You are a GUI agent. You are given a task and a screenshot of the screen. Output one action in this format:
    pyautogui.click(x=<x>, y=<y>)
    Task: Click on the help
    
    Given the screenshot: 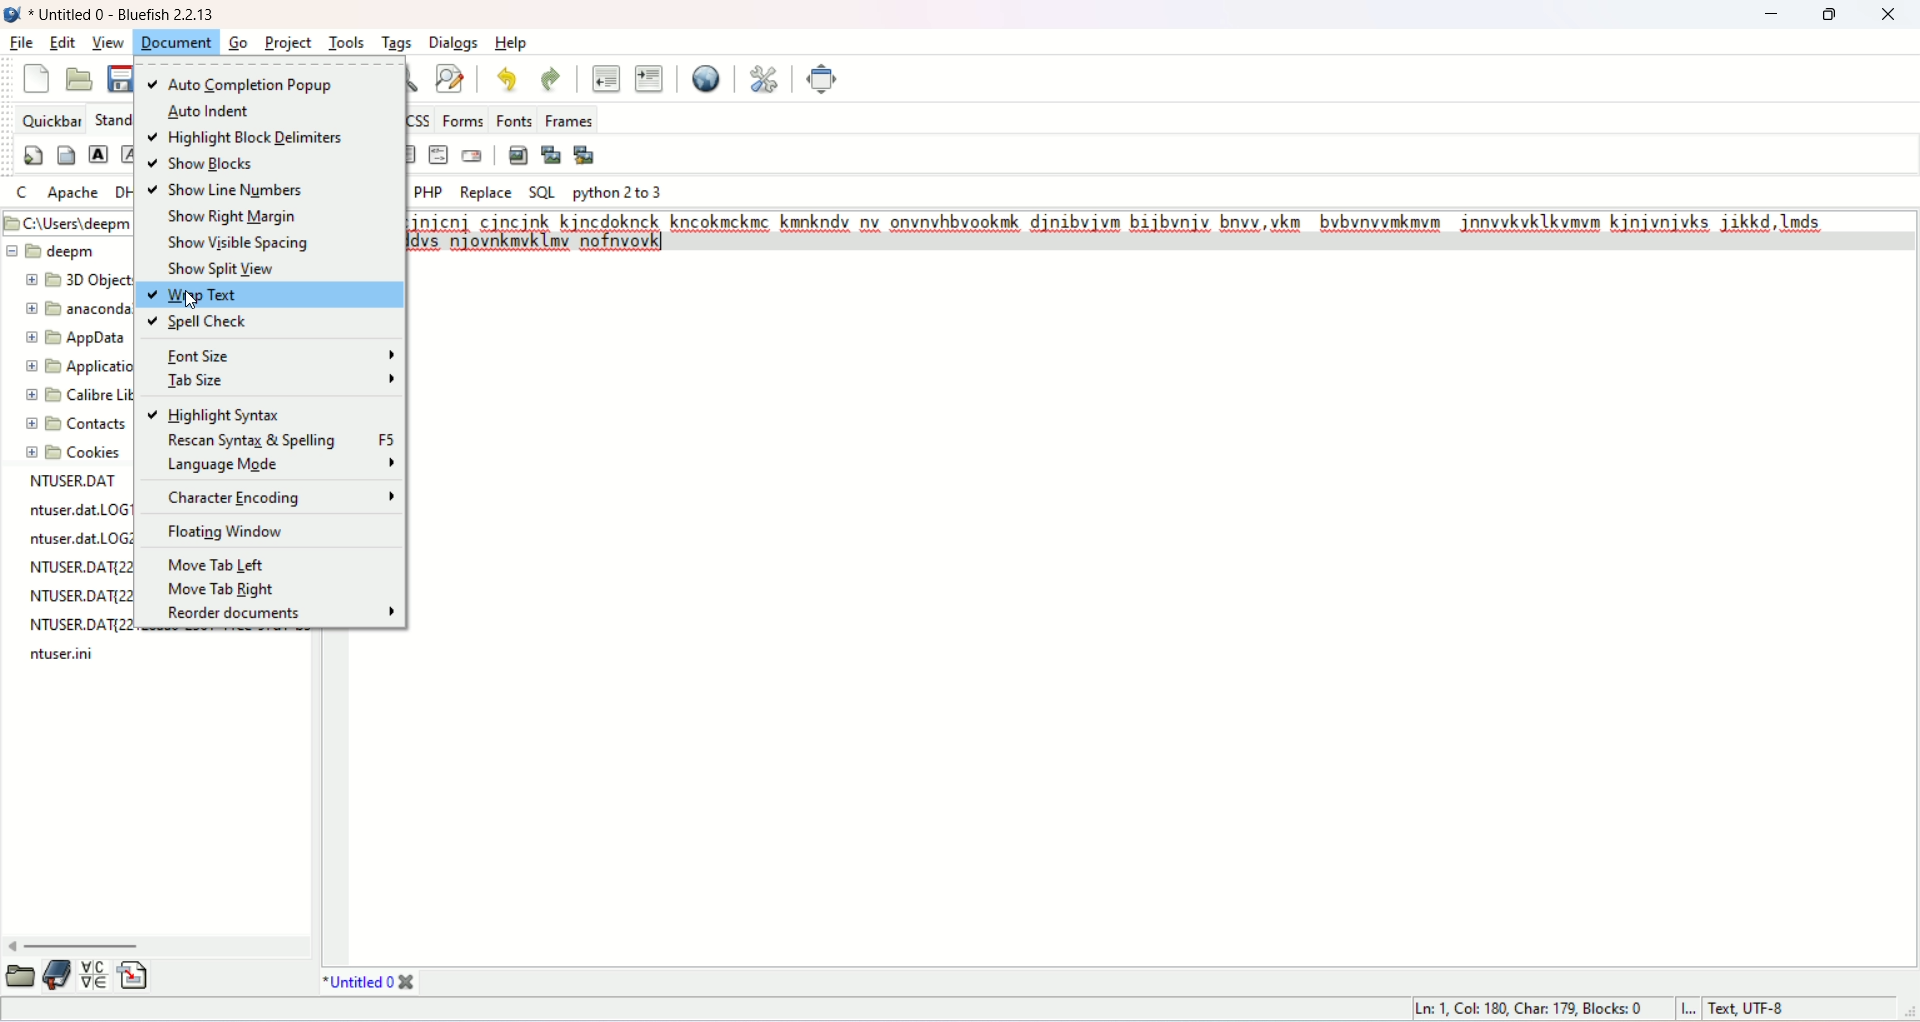 What is the action you would take?
    pyautogui.click(x=511, y=41)
    